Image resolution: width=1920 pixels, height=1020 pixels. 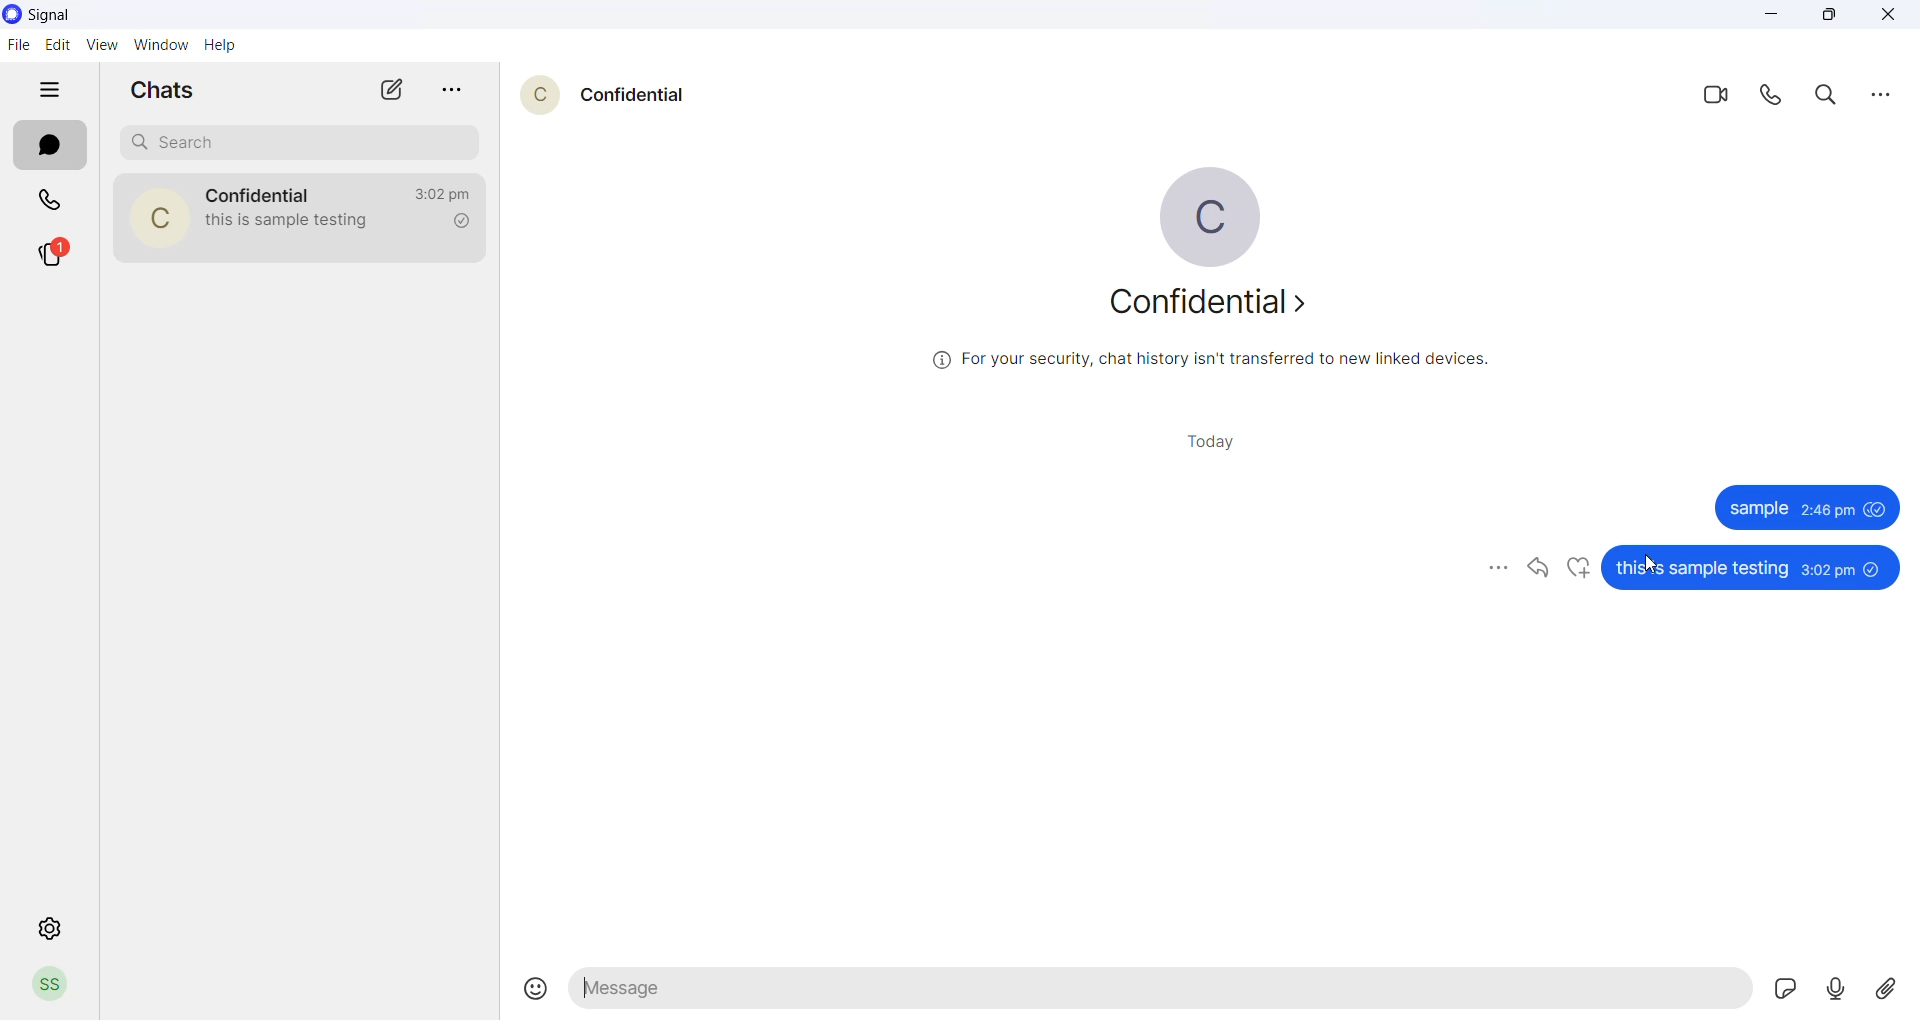 What do you see at coordinates (47, 146) in the screenshot?
I see `chats` at bounding box center [47, 146].